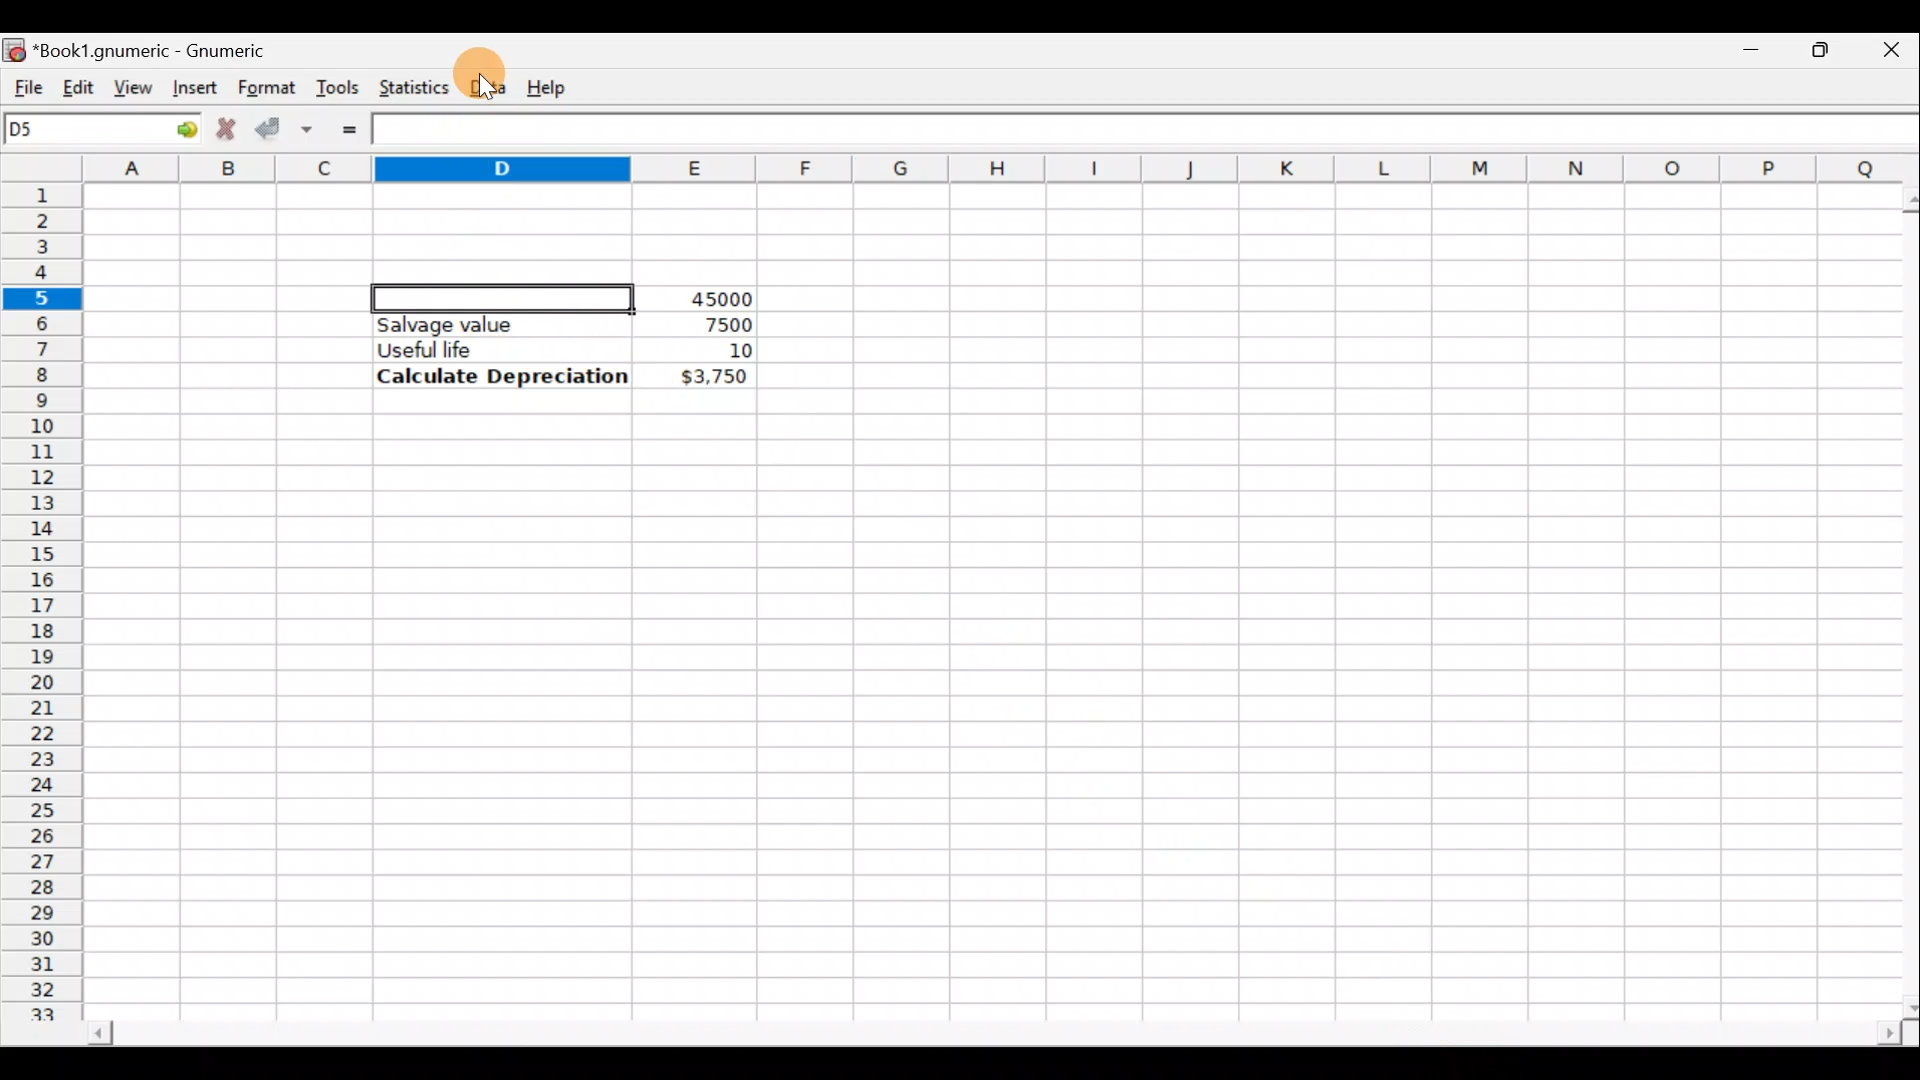 Image resolution: width=1920 pixels, height=1080 pixels. I want to click on Cell name D5, so click(78, 131).